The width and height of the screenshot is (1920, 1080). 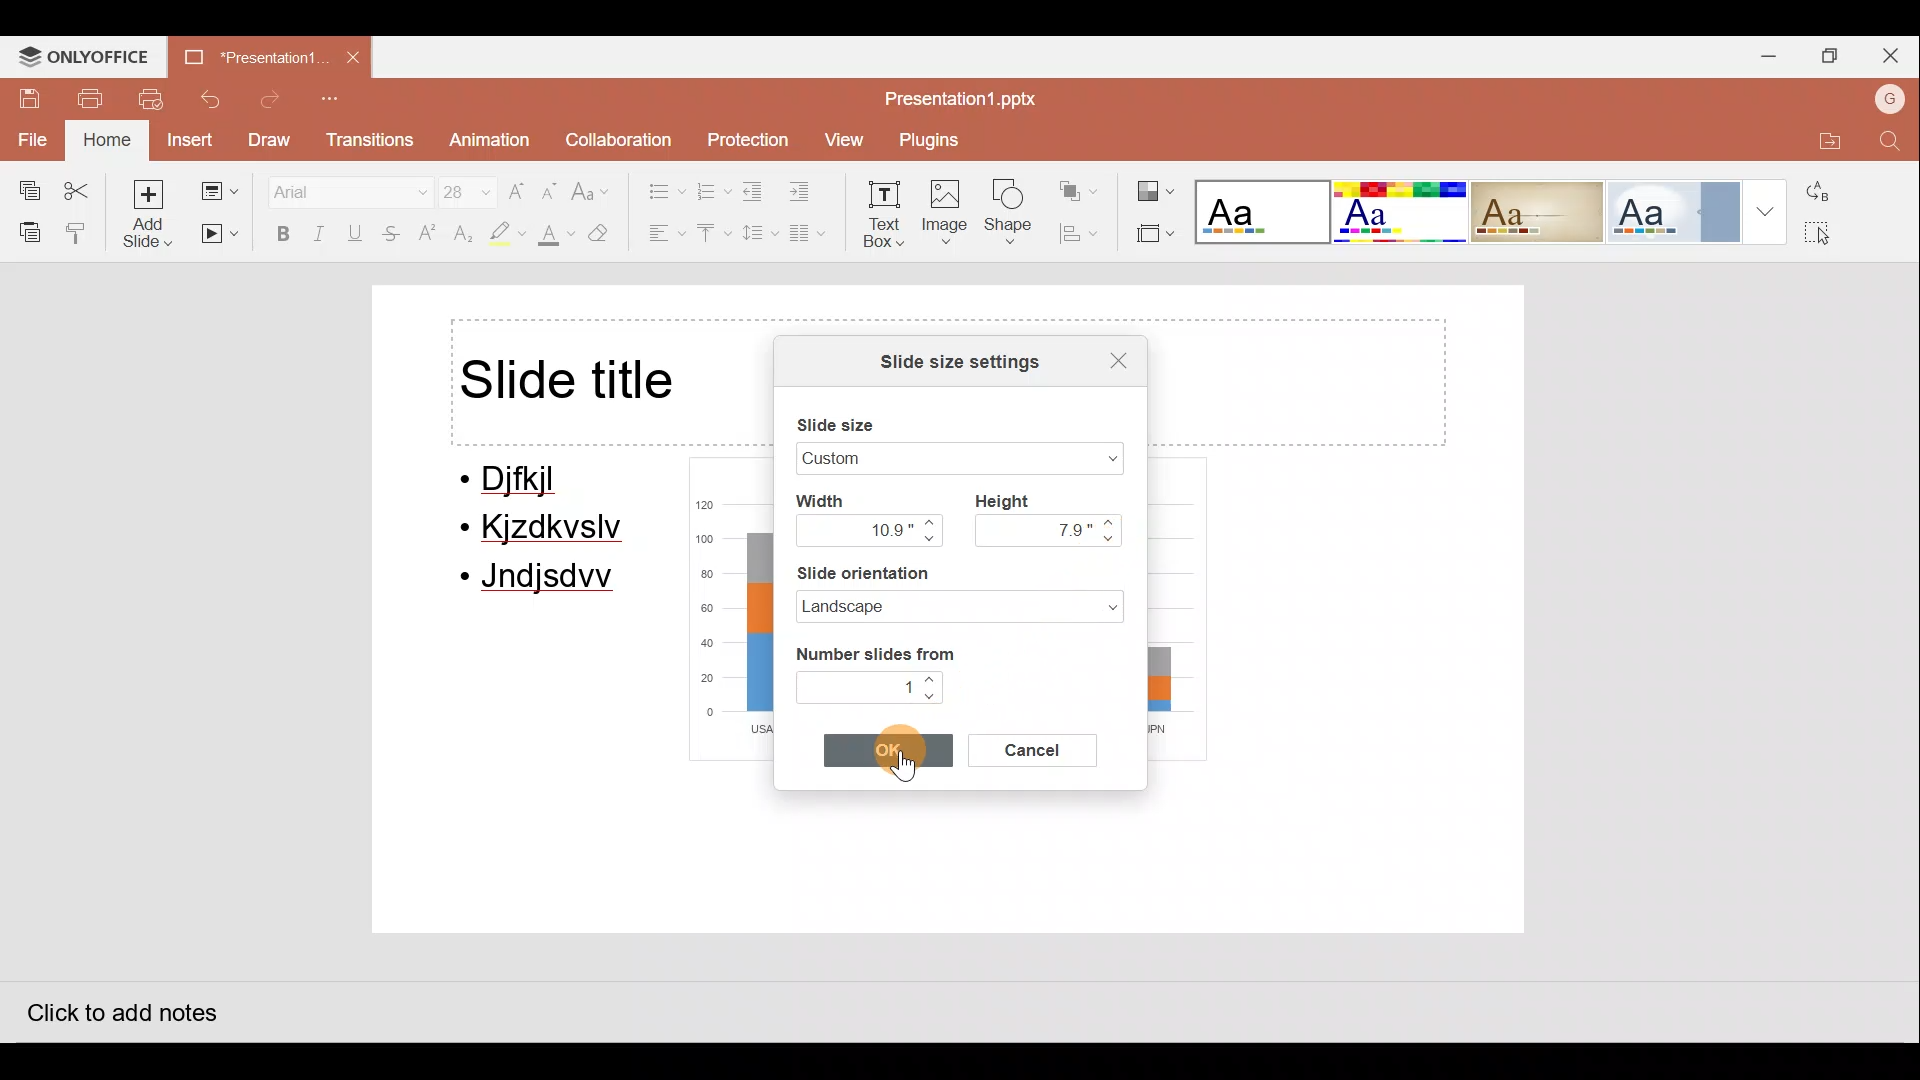 I want to click on Cancel, so click(x=1036, y=751).